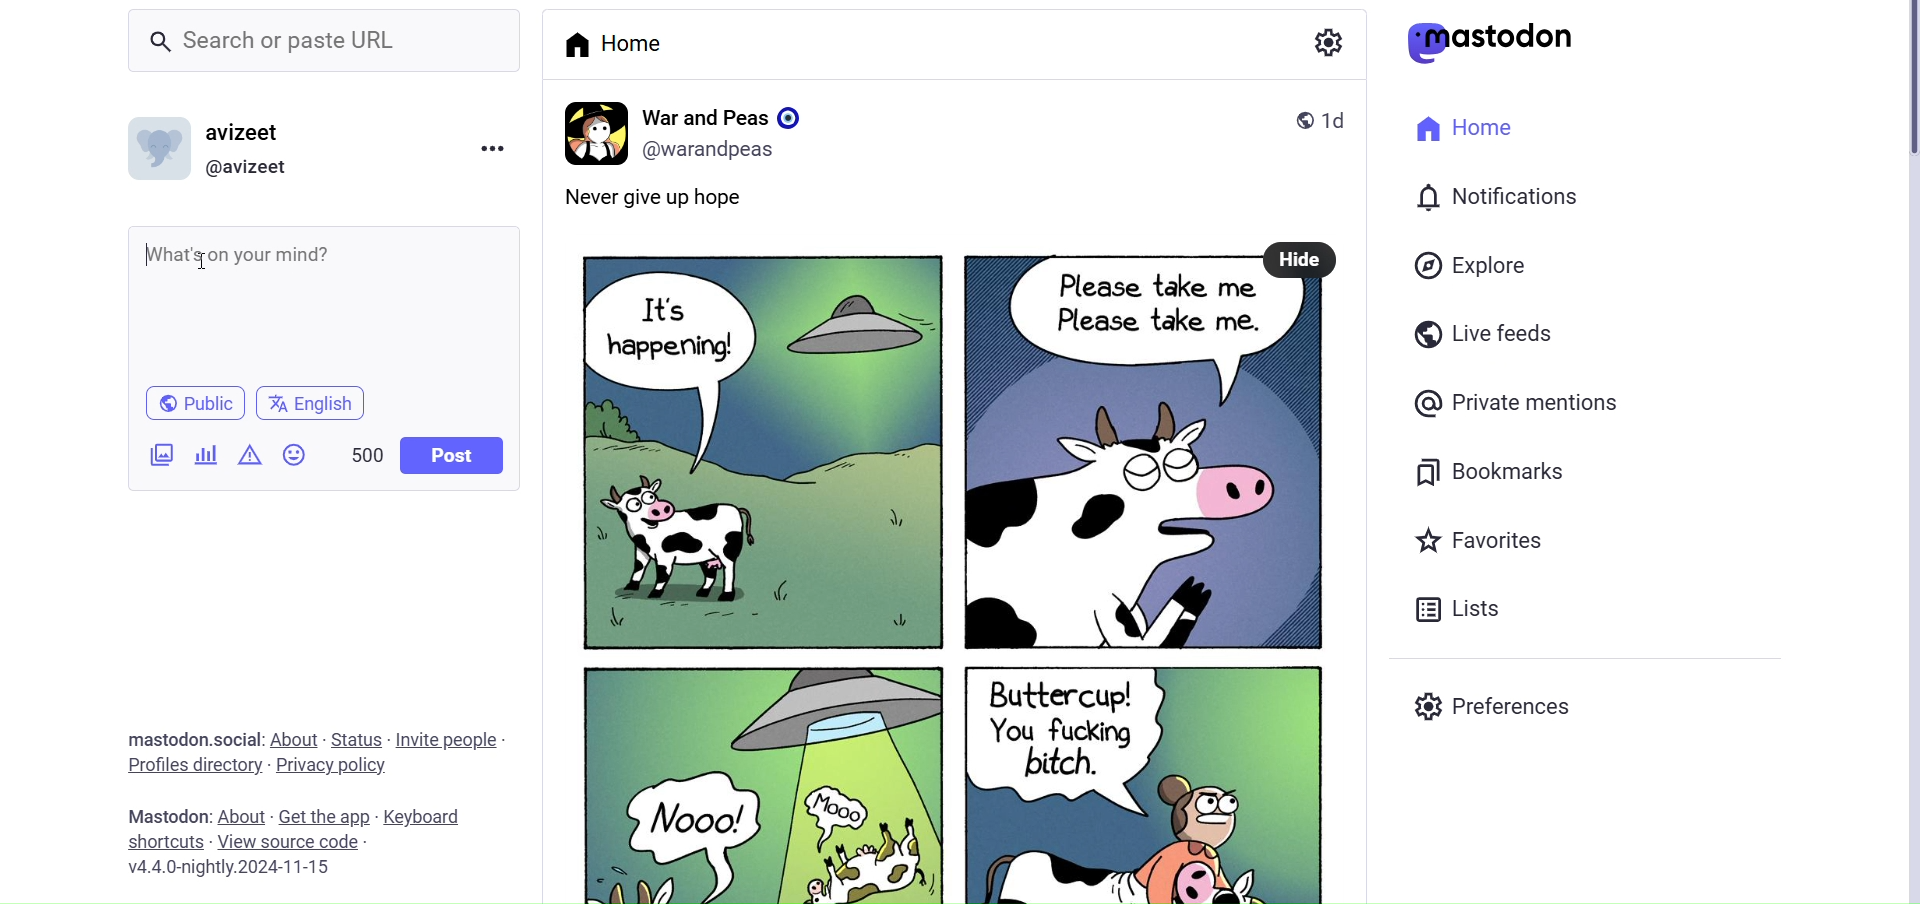 The height and width of the screenshot is (904, 1920). I want to click on Menu, so click(497, 146).